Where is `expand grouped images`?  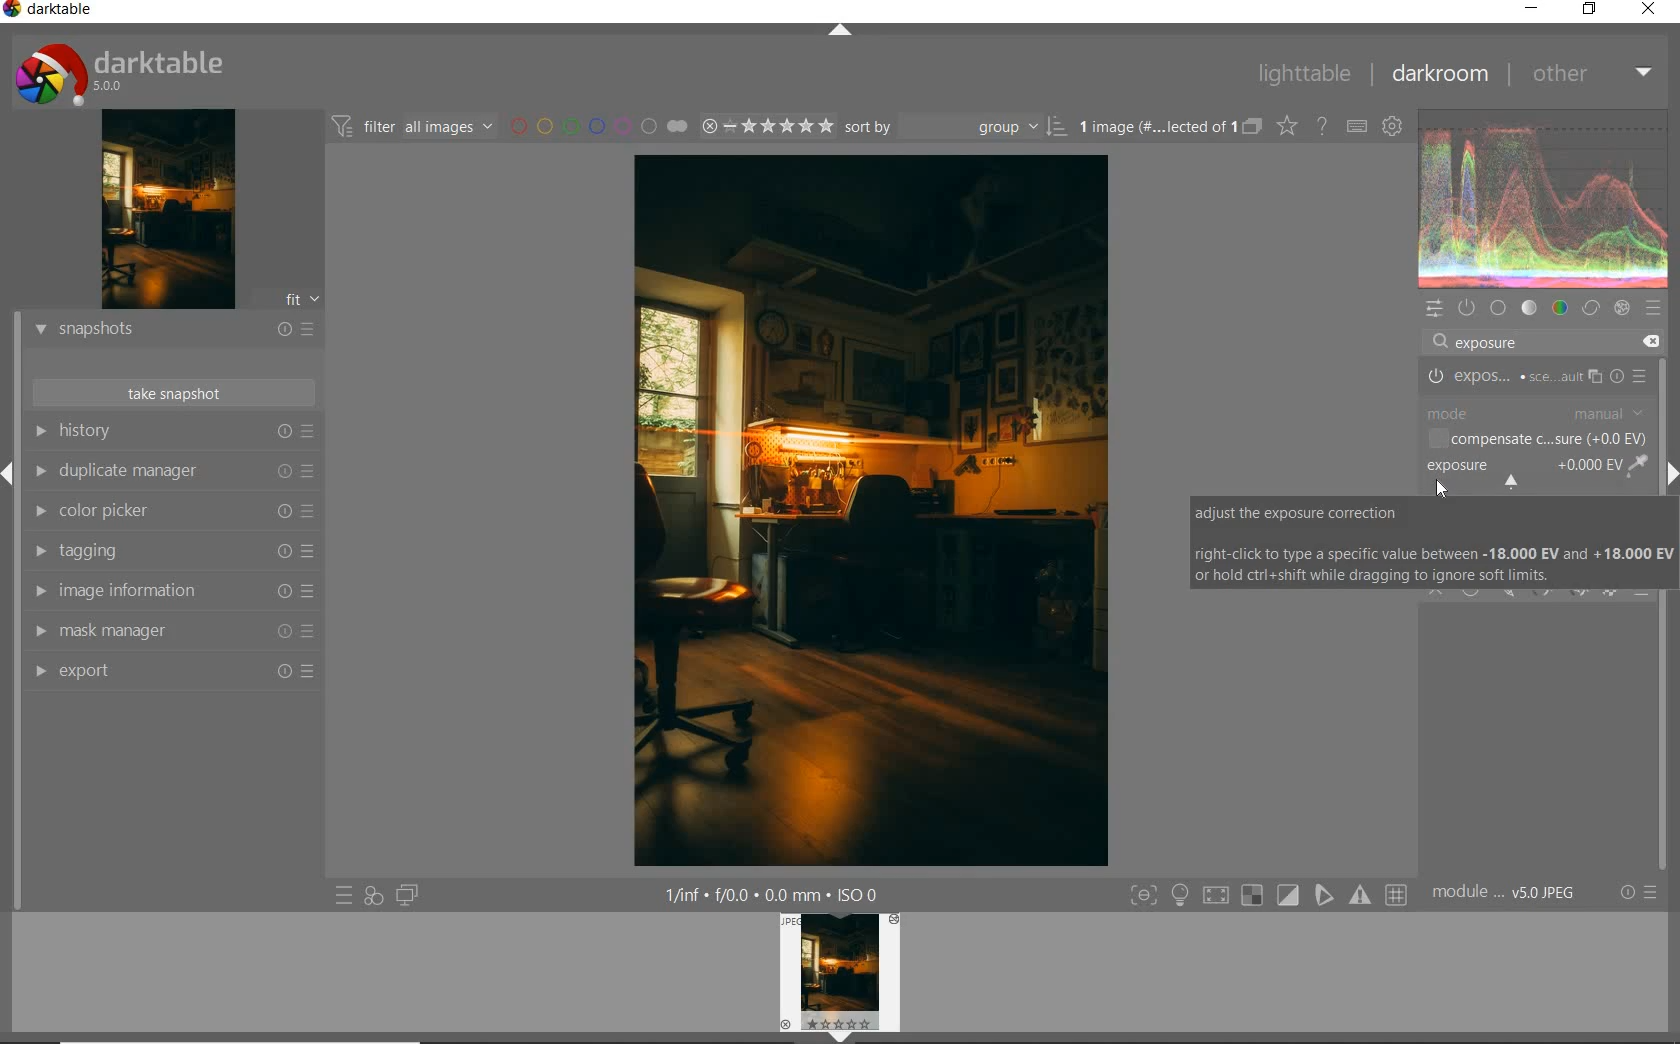
expand grouped images is located at coordinates (1169, 127).